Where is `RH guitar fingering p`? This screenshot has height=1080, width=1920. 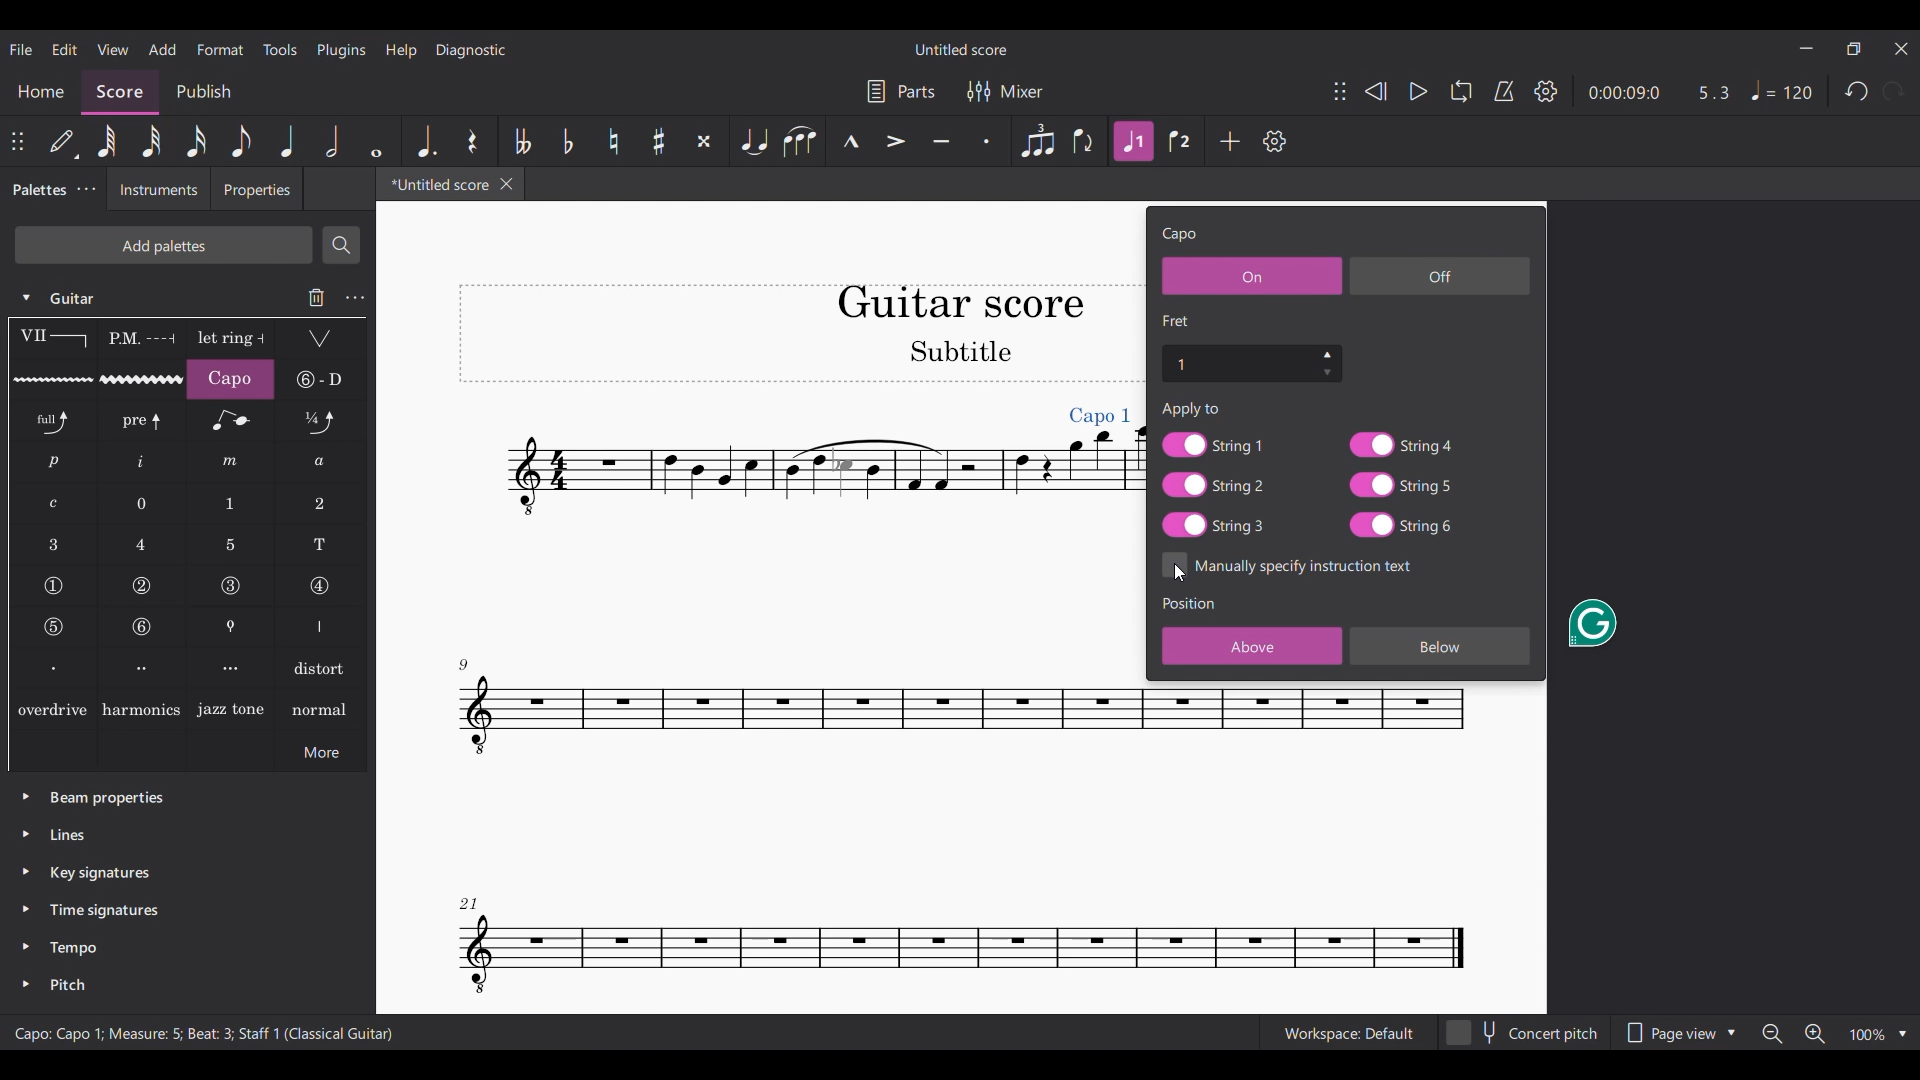 RH guitar fingering p is located at coordinates (54, 462).